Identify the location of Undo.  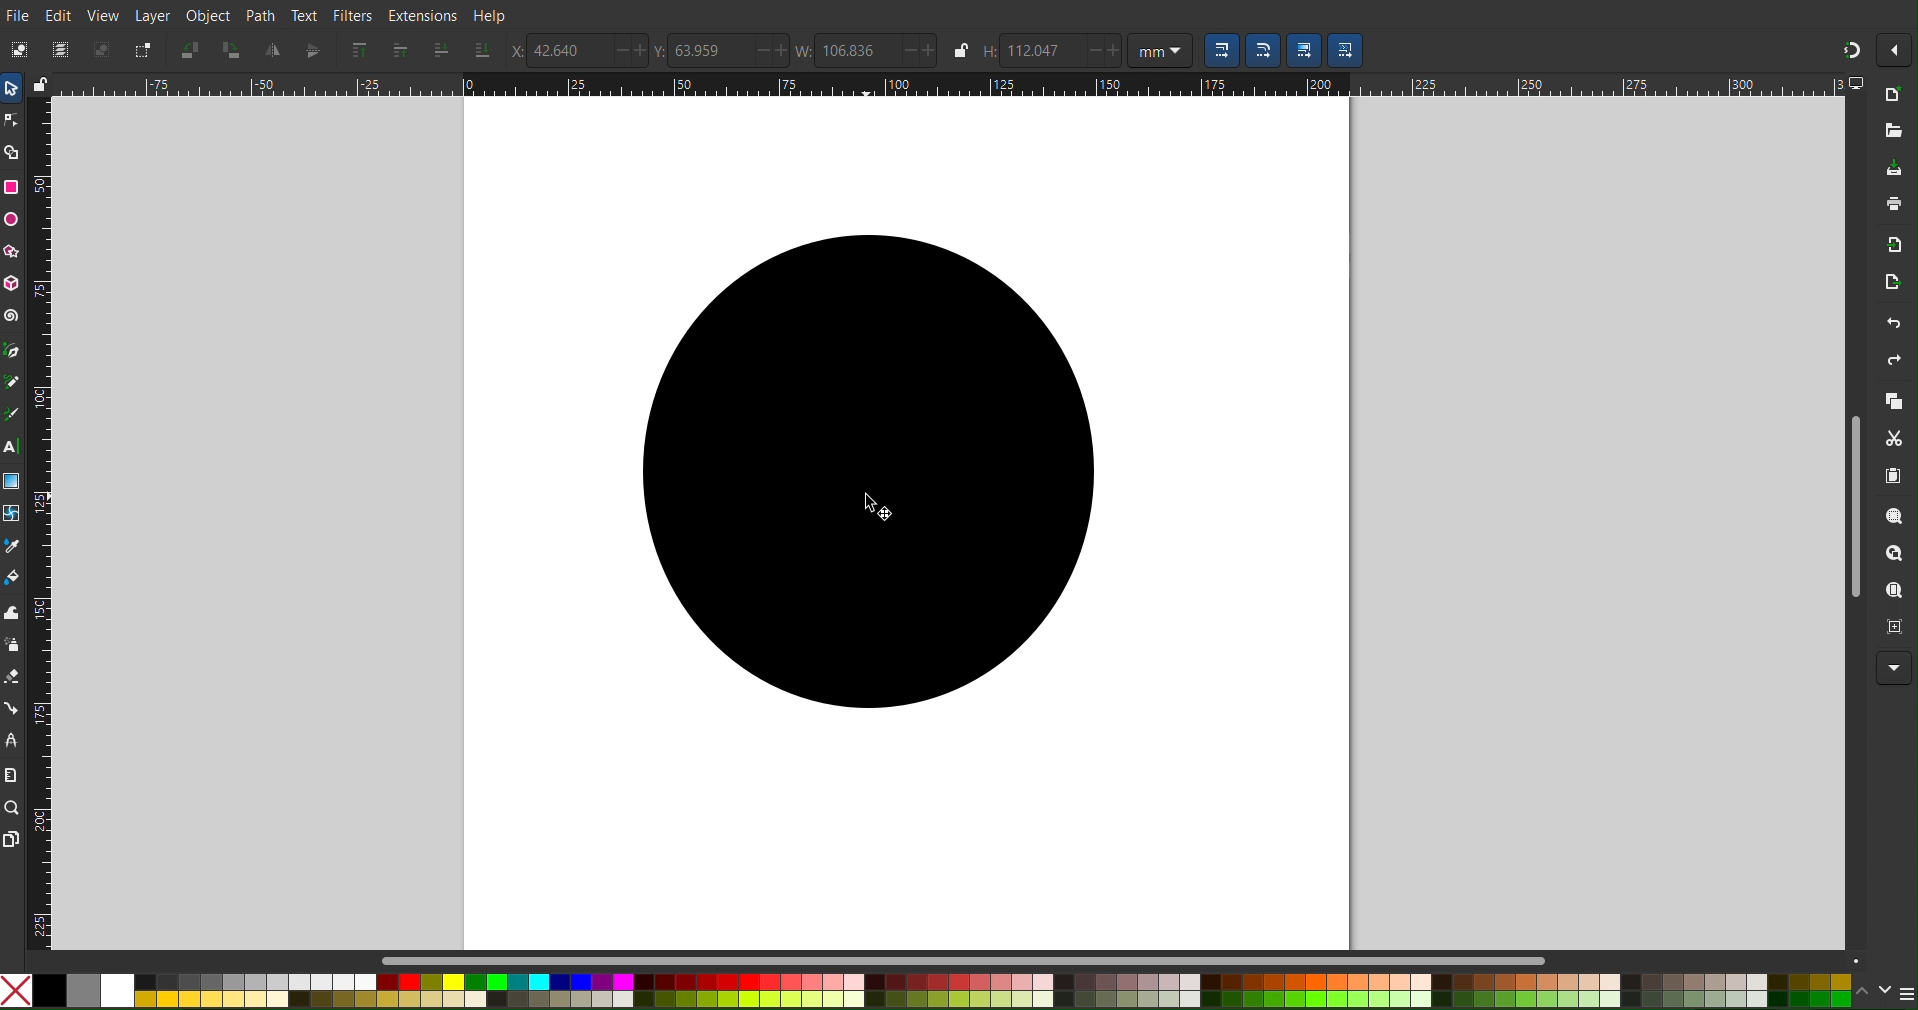
(1892, 321).